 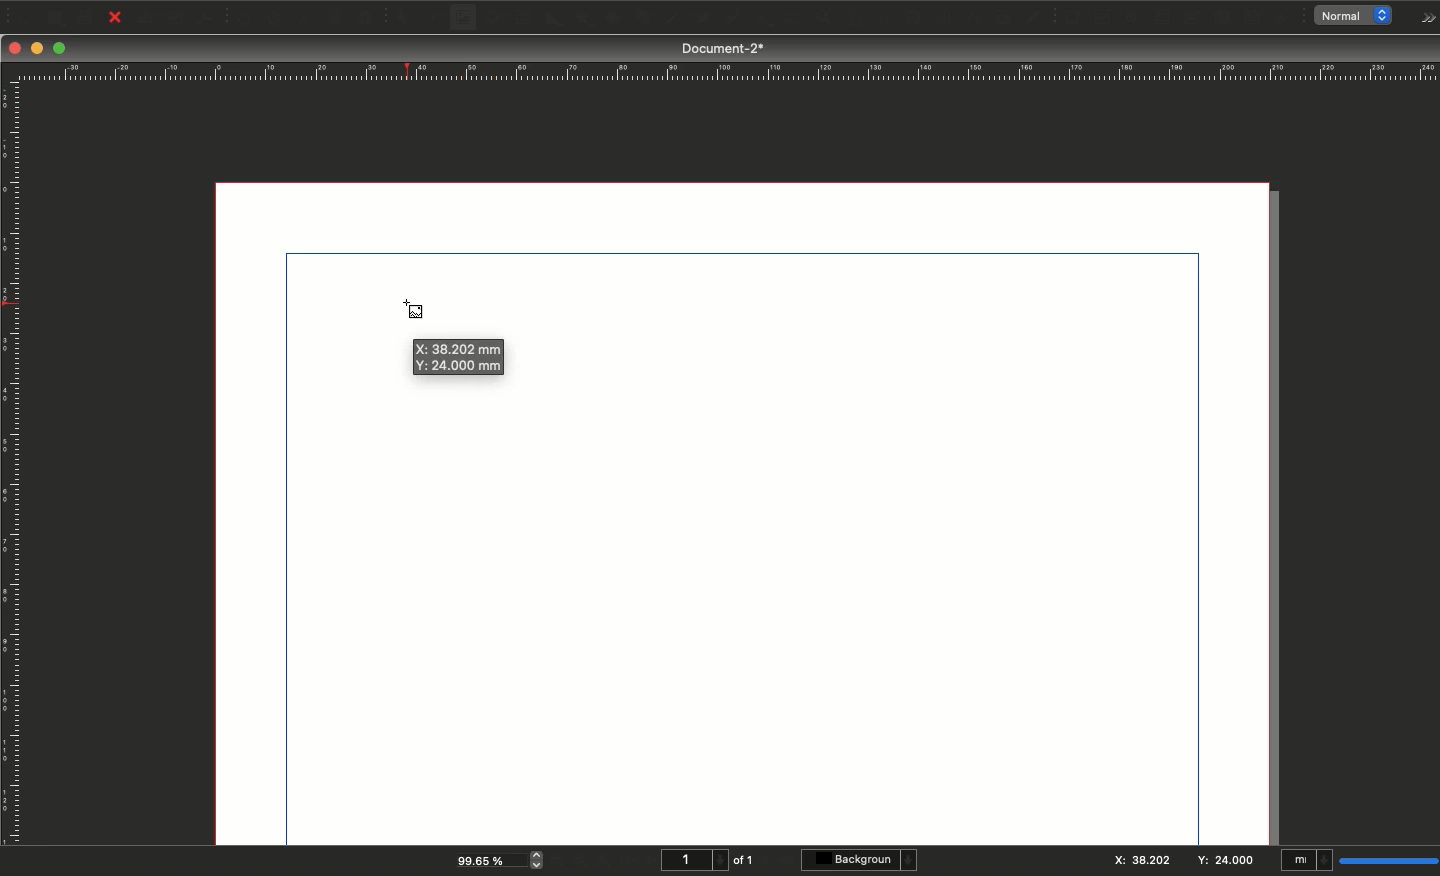 I want to click on Options, so click(x=1424, y=18).